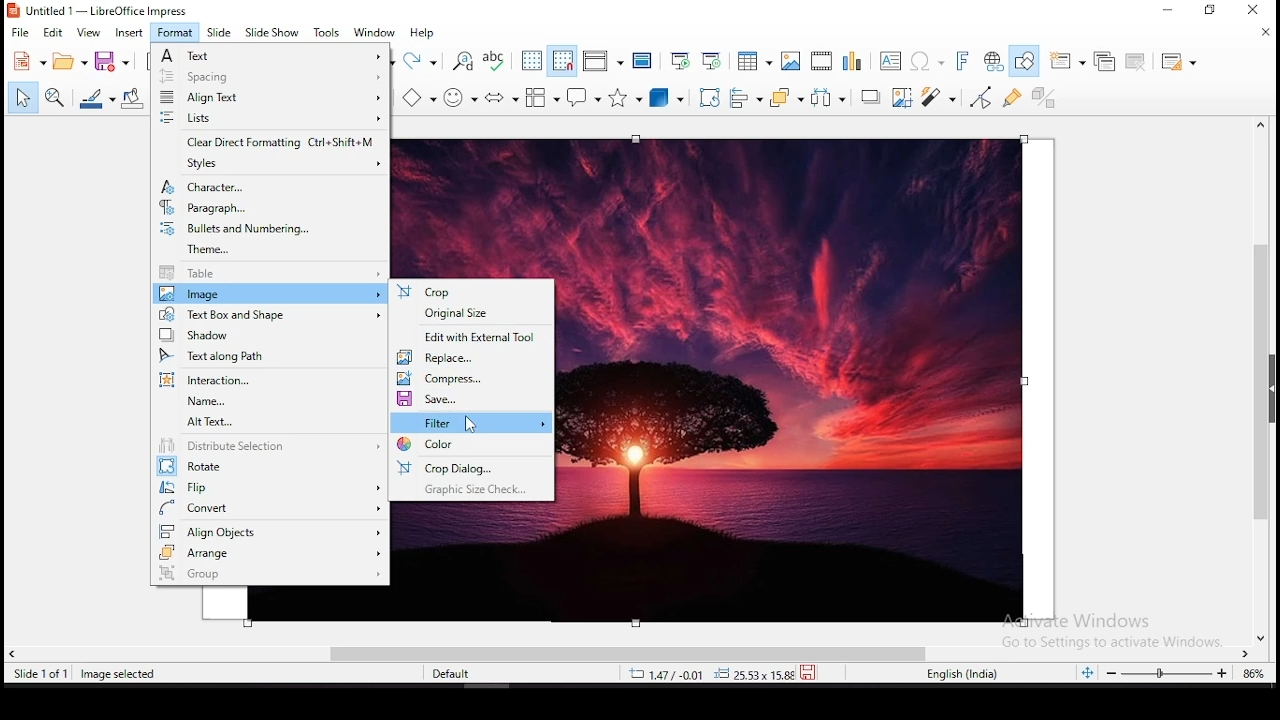 The height and width of the screenshot is (720, 1280). What do you see at coordinates (463, 96) in the screenshot?
I see `symbol shapes` at bounding box center [463, 96].